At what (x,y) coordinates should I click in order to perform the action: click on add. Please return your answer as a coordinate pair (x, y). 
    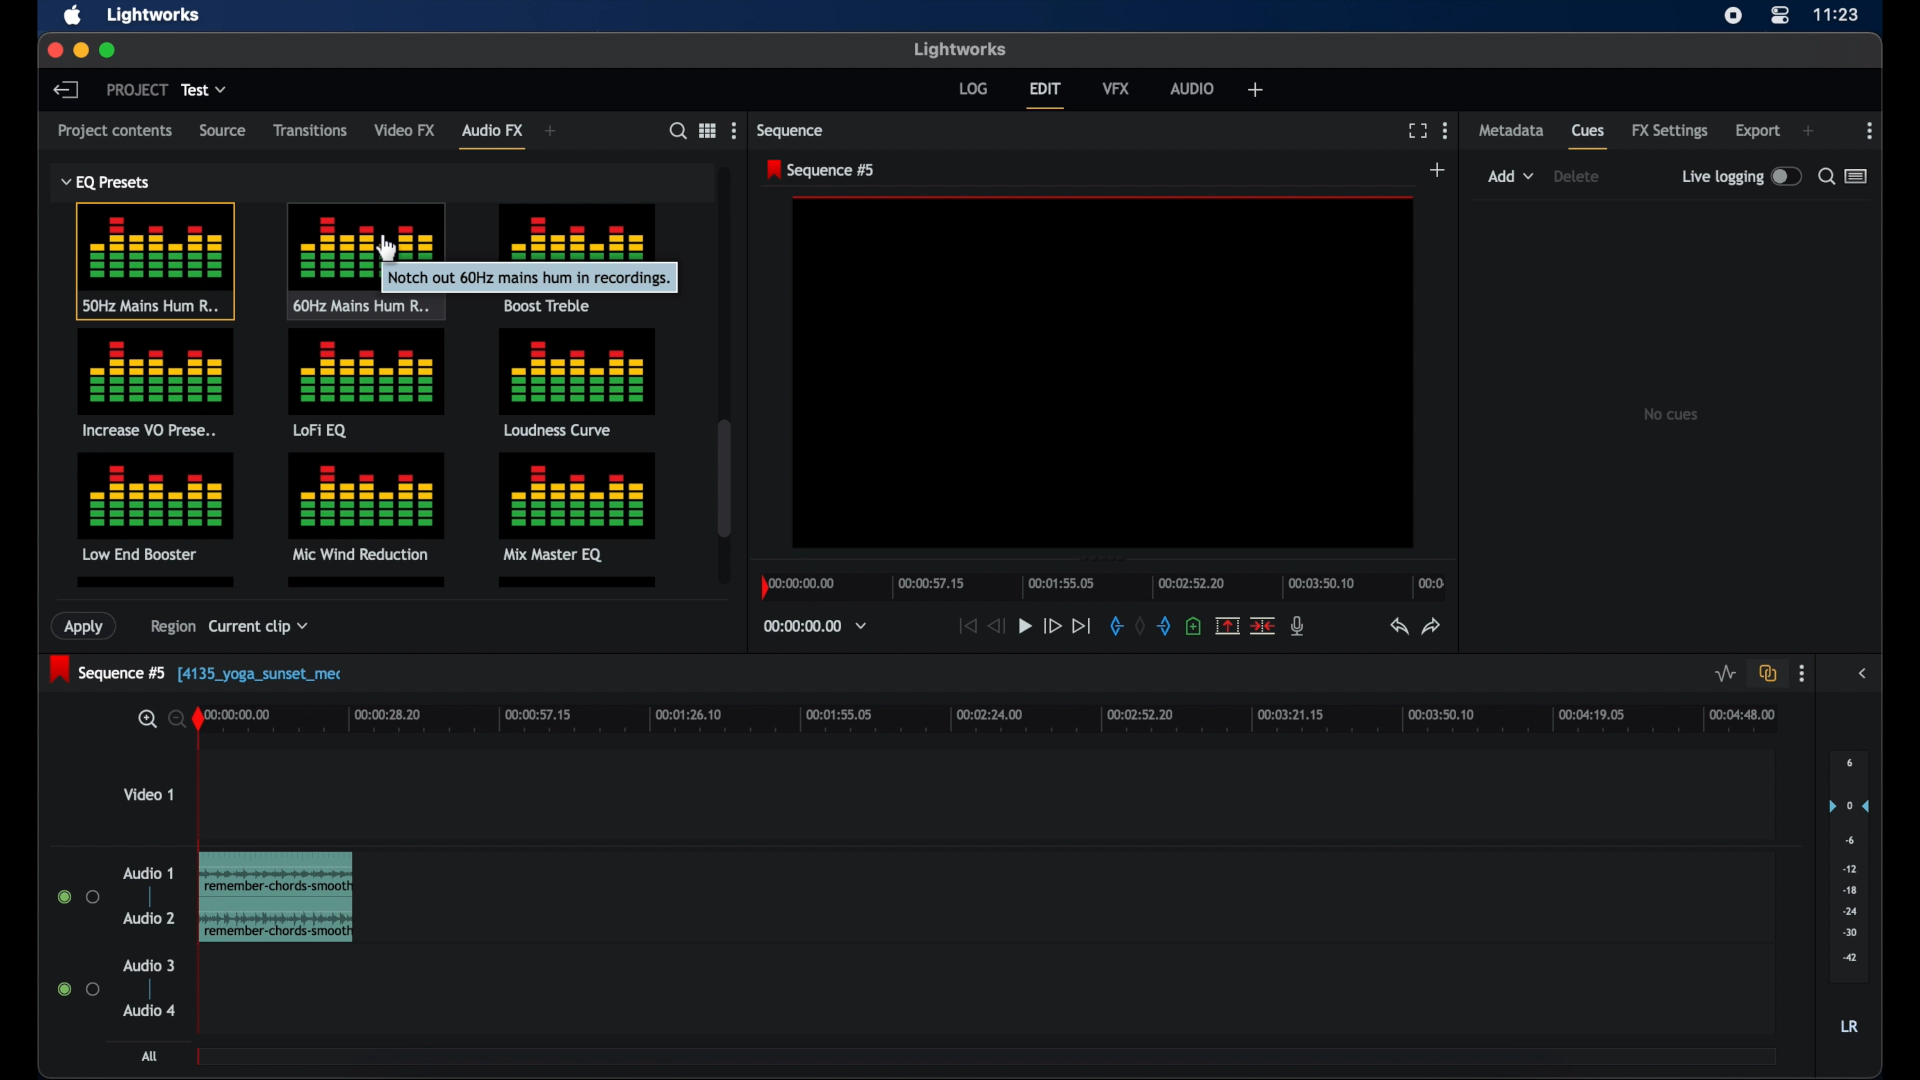
    Looking at the image, I should click on (1511, 176).